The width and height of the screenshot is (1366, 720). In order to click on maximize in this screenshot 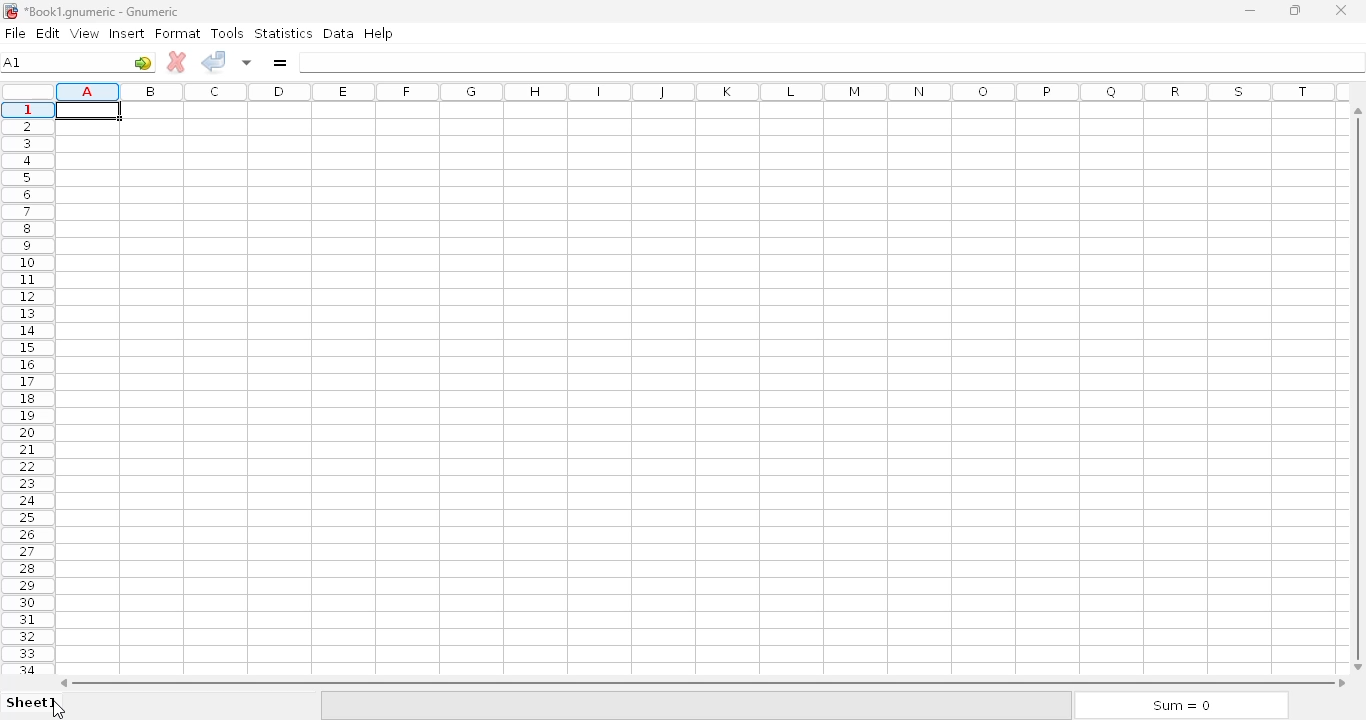, I will do `click(1296, 10)`.